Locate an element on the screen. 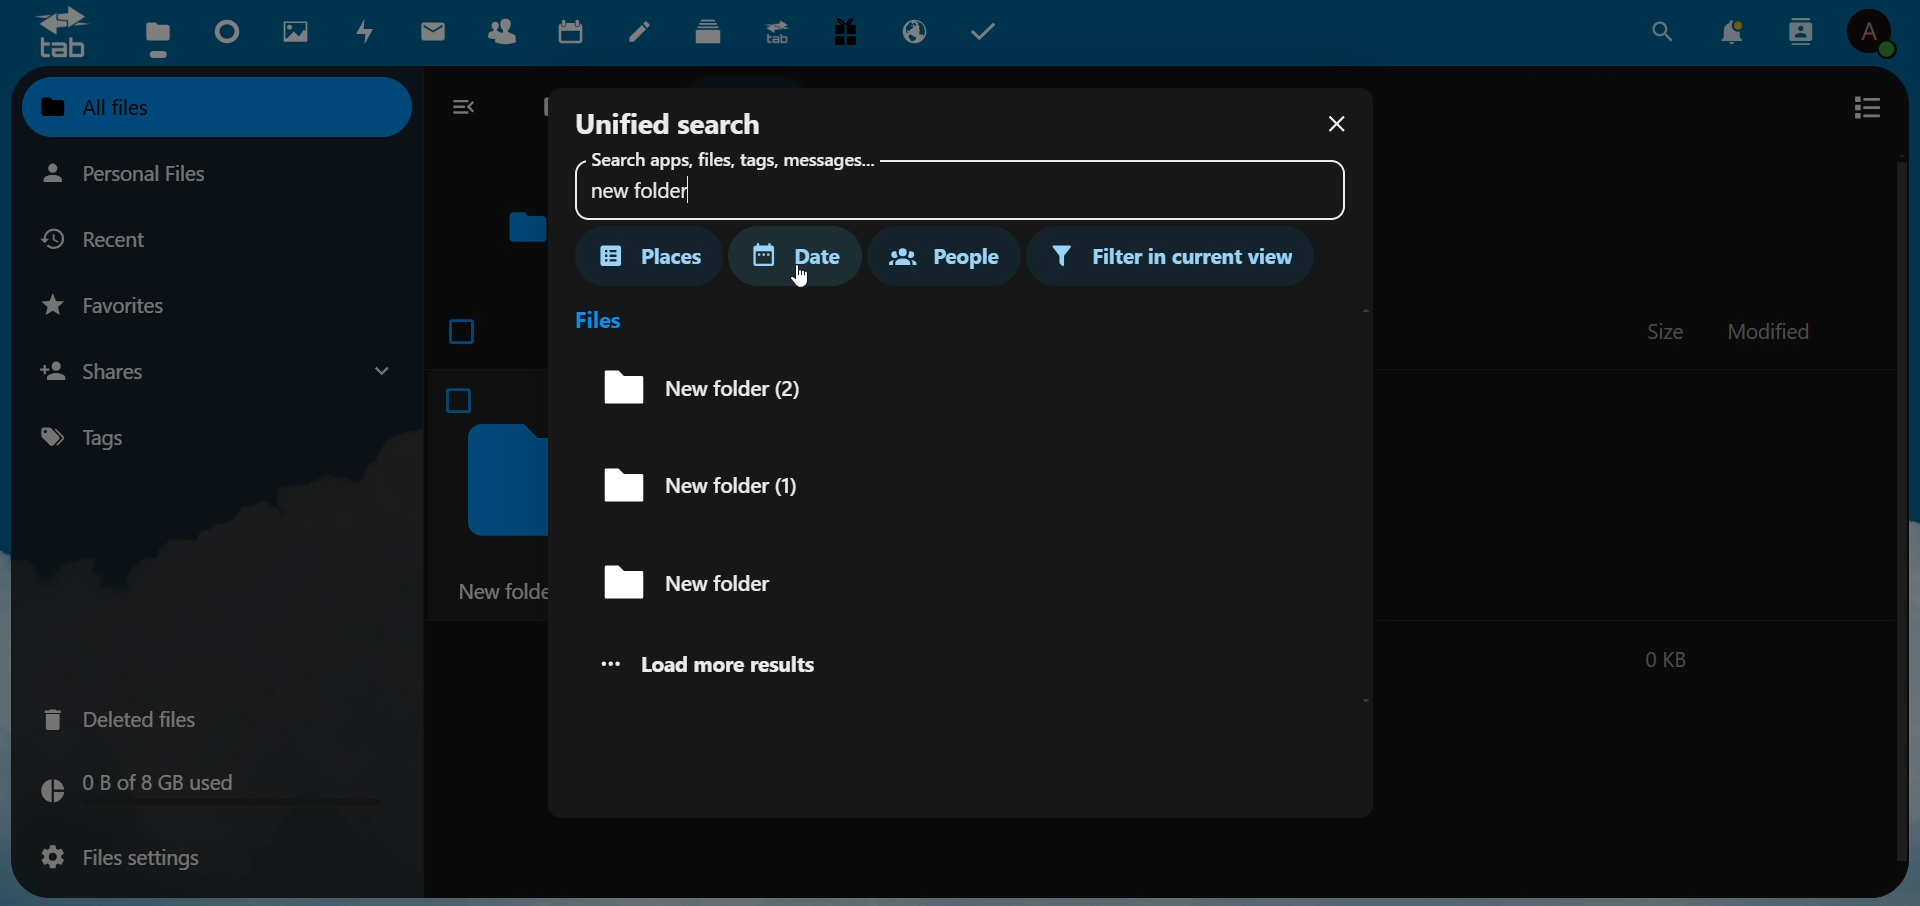 This screenshot has height=906, width=1920. people is located at coordinates (941, 254).